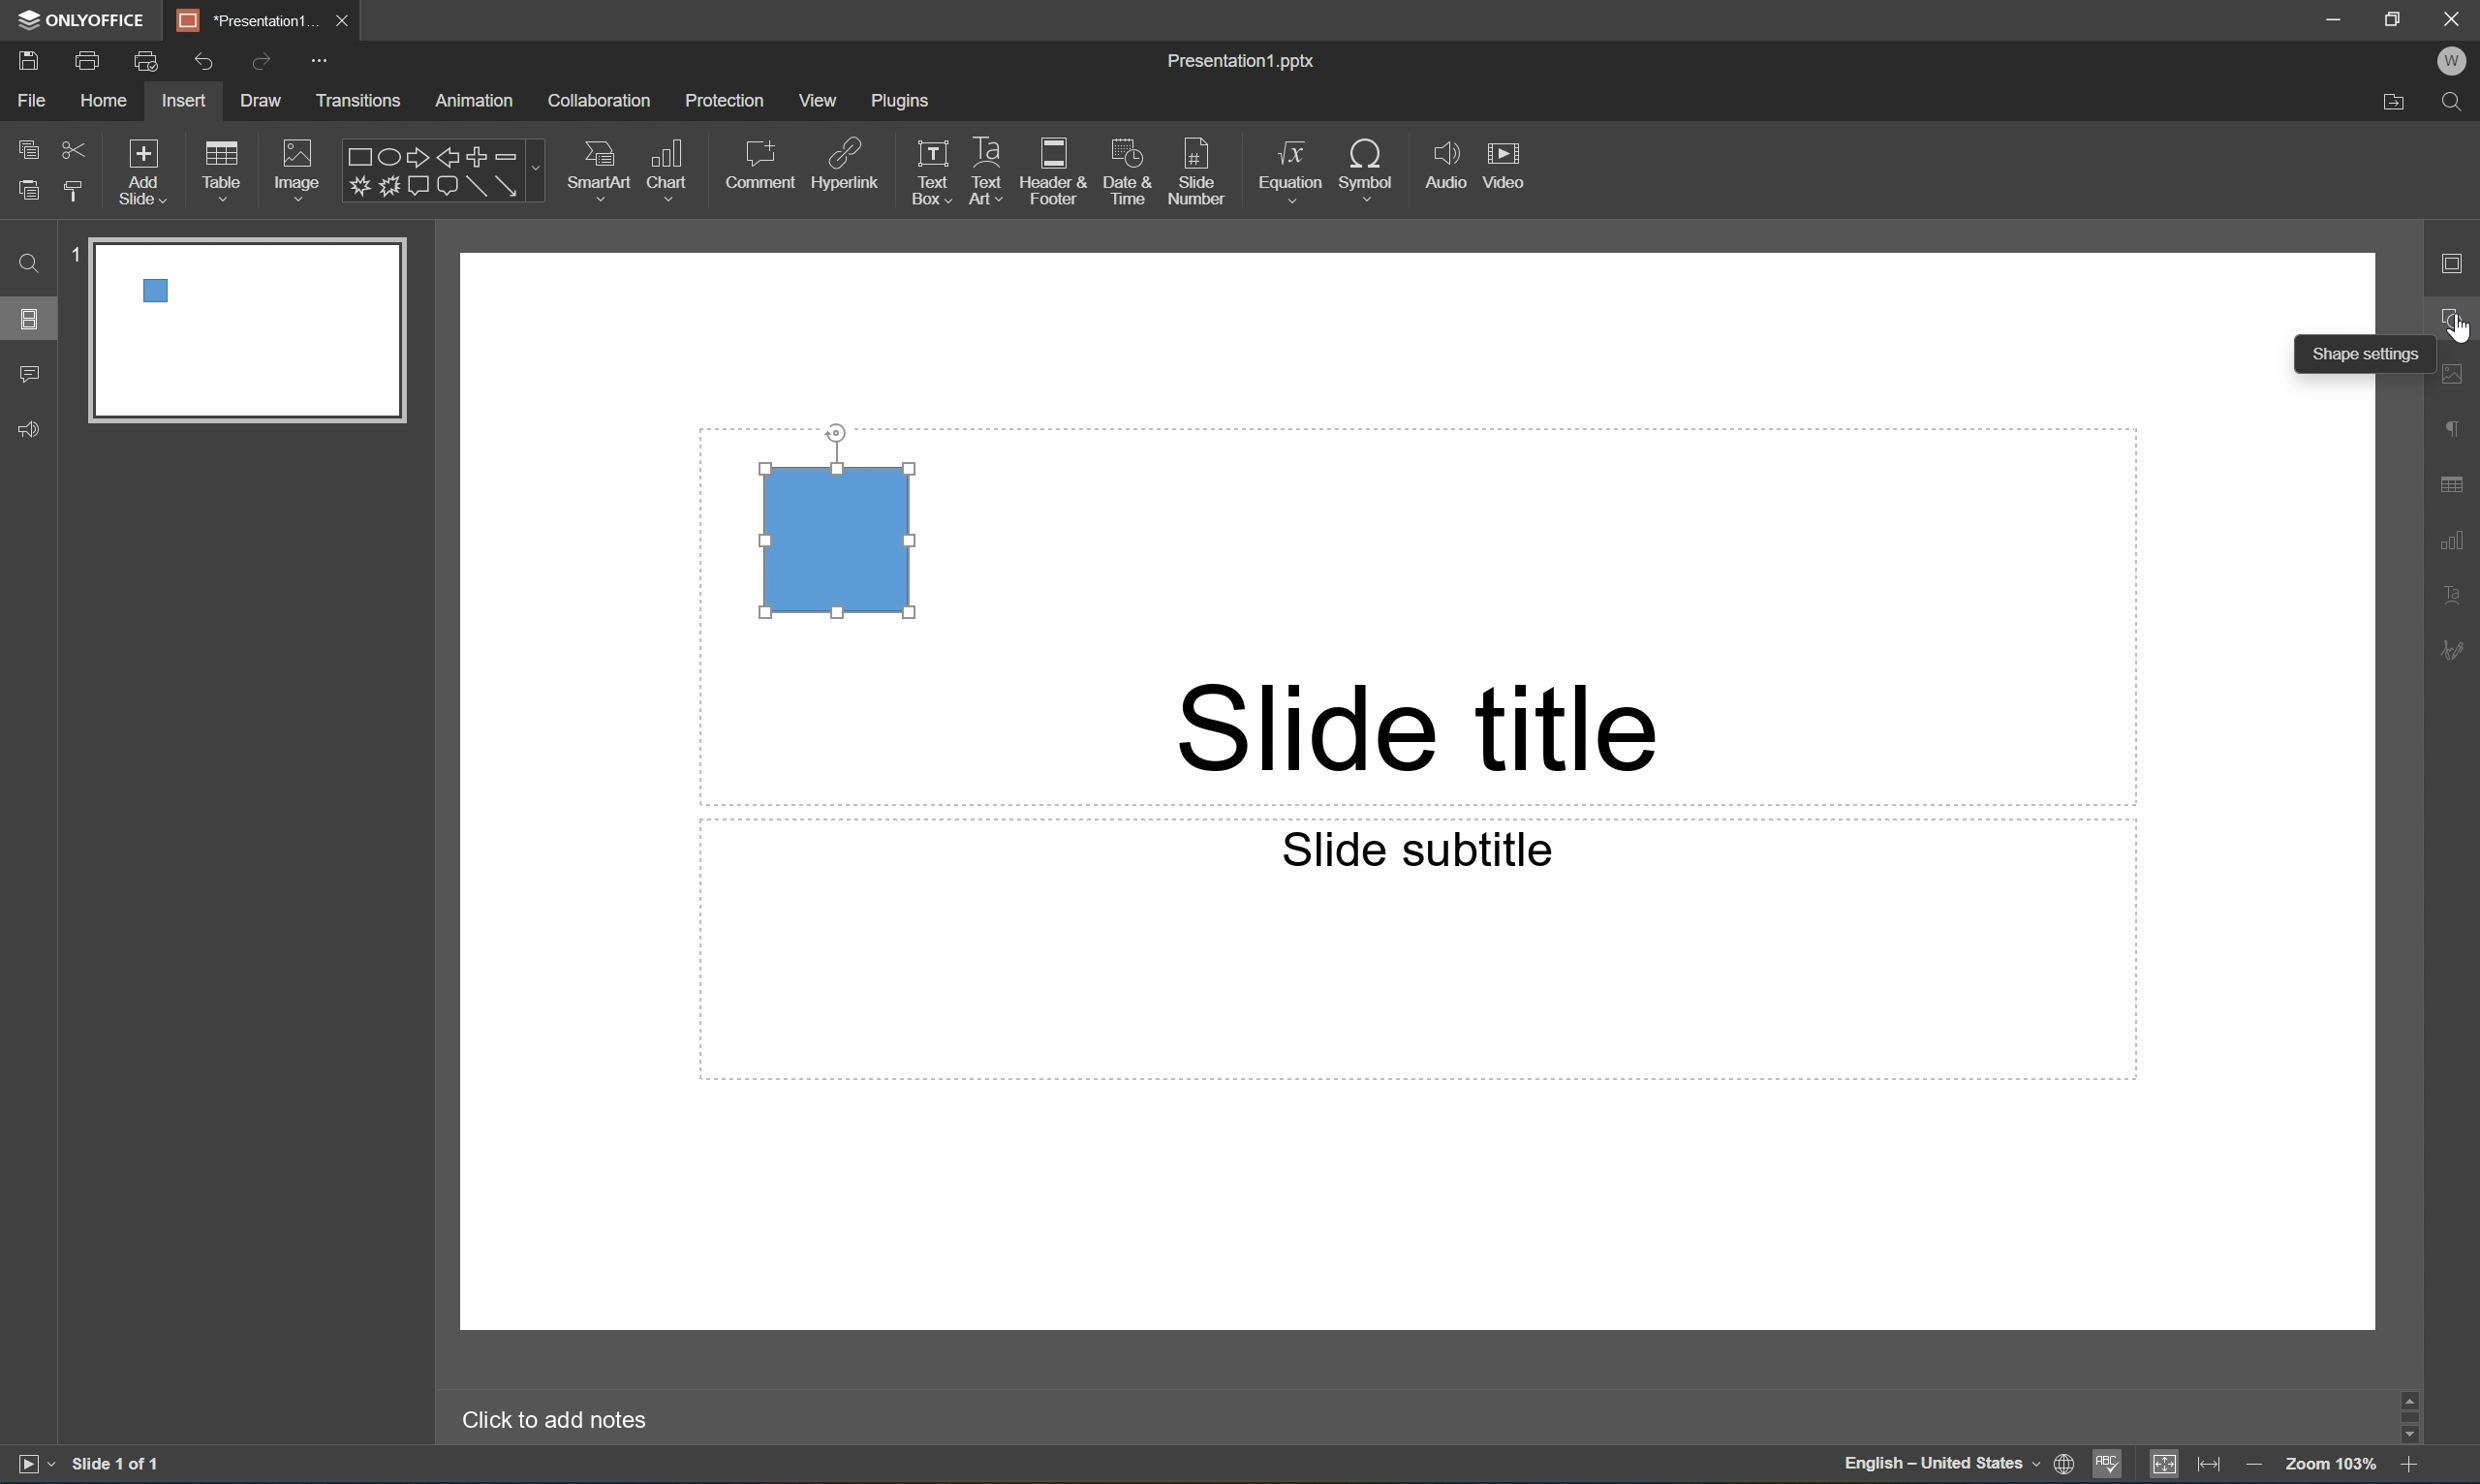 This screenshot has height=1484, width=2480. Describe the element at coordinates (2452, 61) in the screenshot. I see `W` at that location.